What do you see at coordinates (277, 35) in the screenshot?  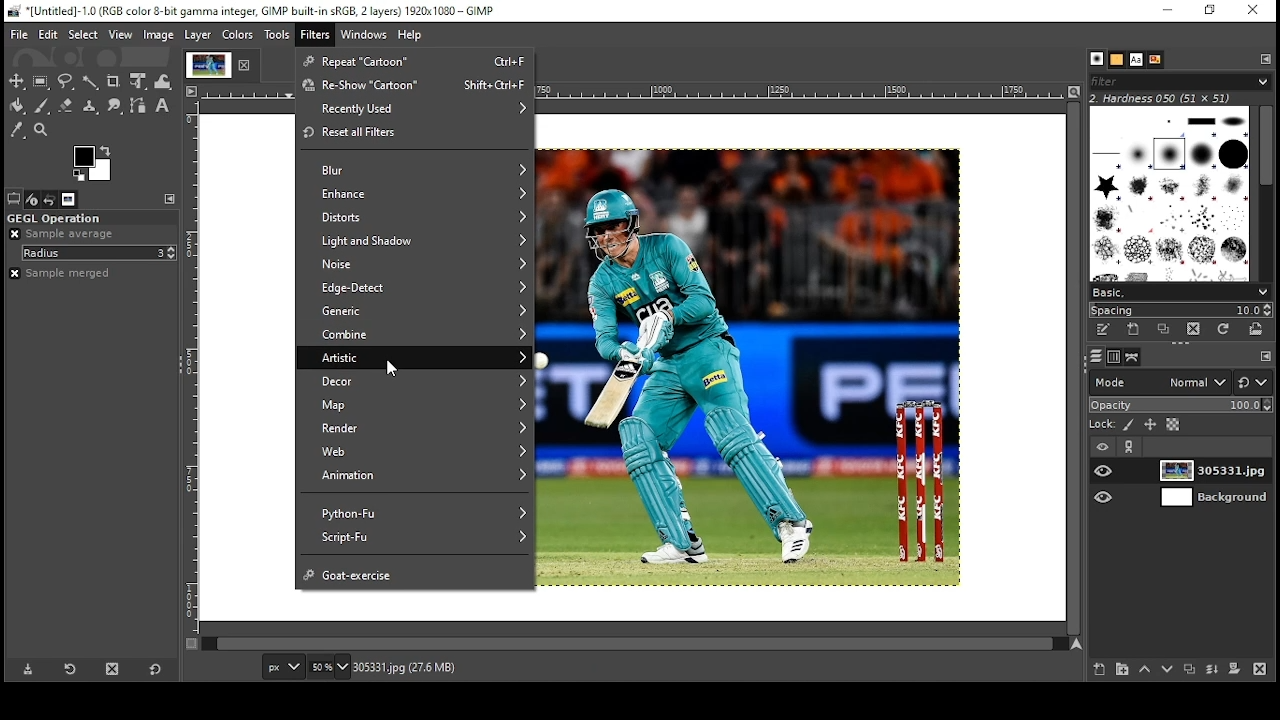 I see `tools` at bounding box center [277, 35].